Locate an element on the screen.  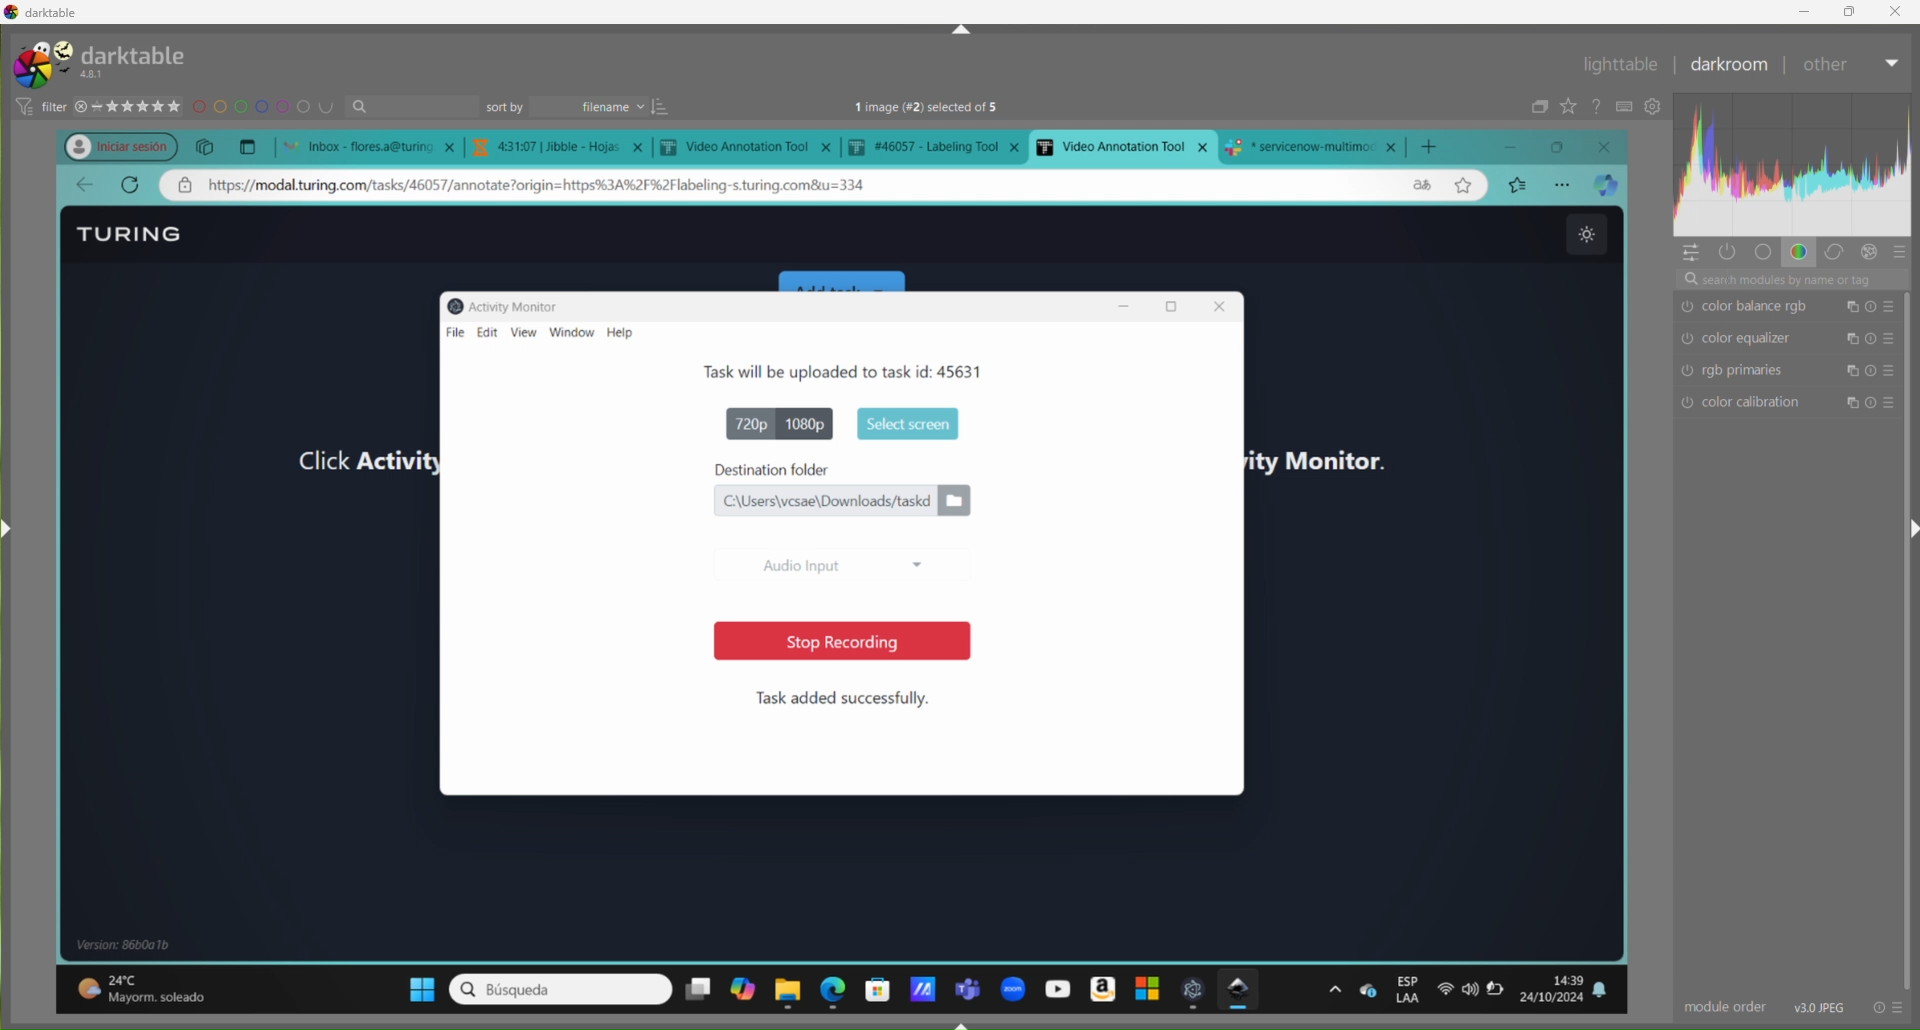
destination folder is located at coordinates (843, 469).